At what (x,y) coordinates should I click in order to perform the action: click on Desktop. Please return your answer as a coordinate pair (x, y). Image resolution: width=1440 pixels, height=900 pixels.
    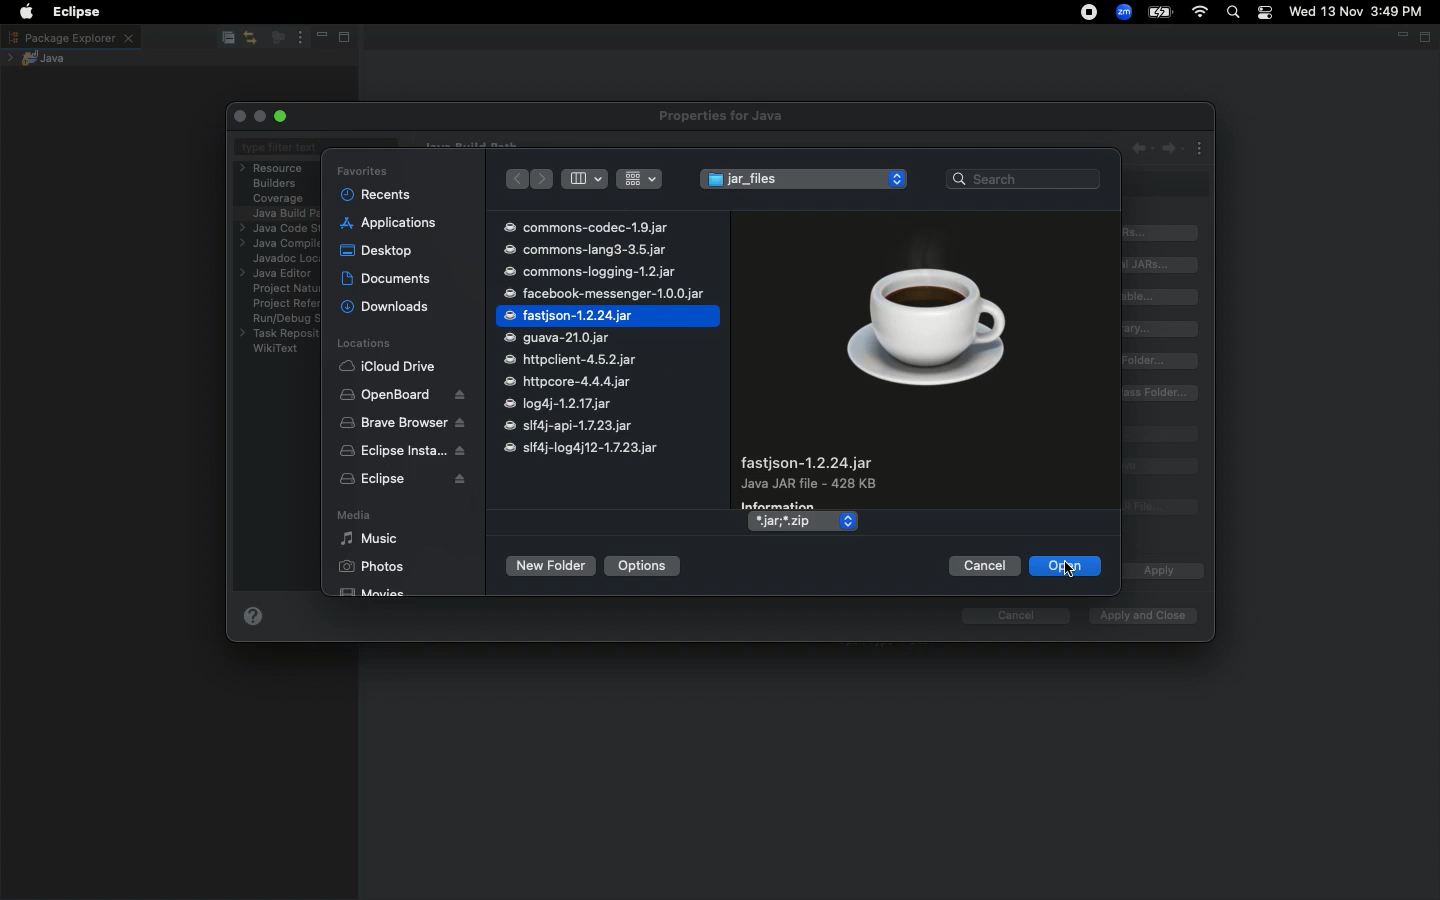
    Looking at the image, I should click on (376, 249).